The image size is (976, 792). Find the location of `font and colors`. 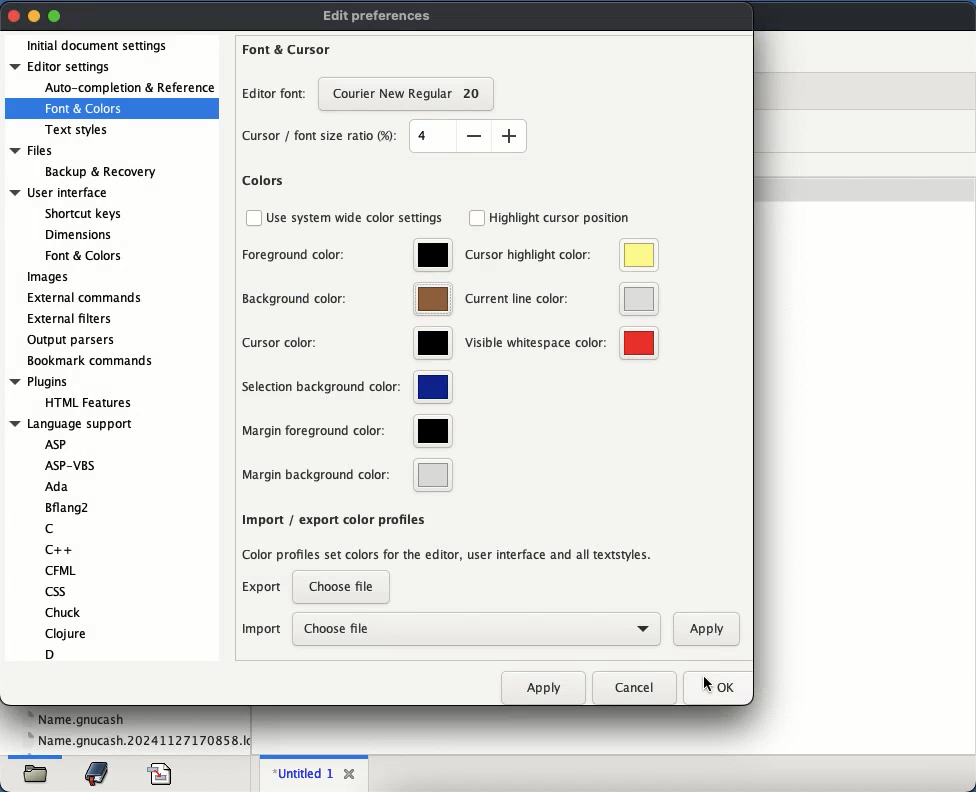

font and colors is located at coordinates (85, 110).